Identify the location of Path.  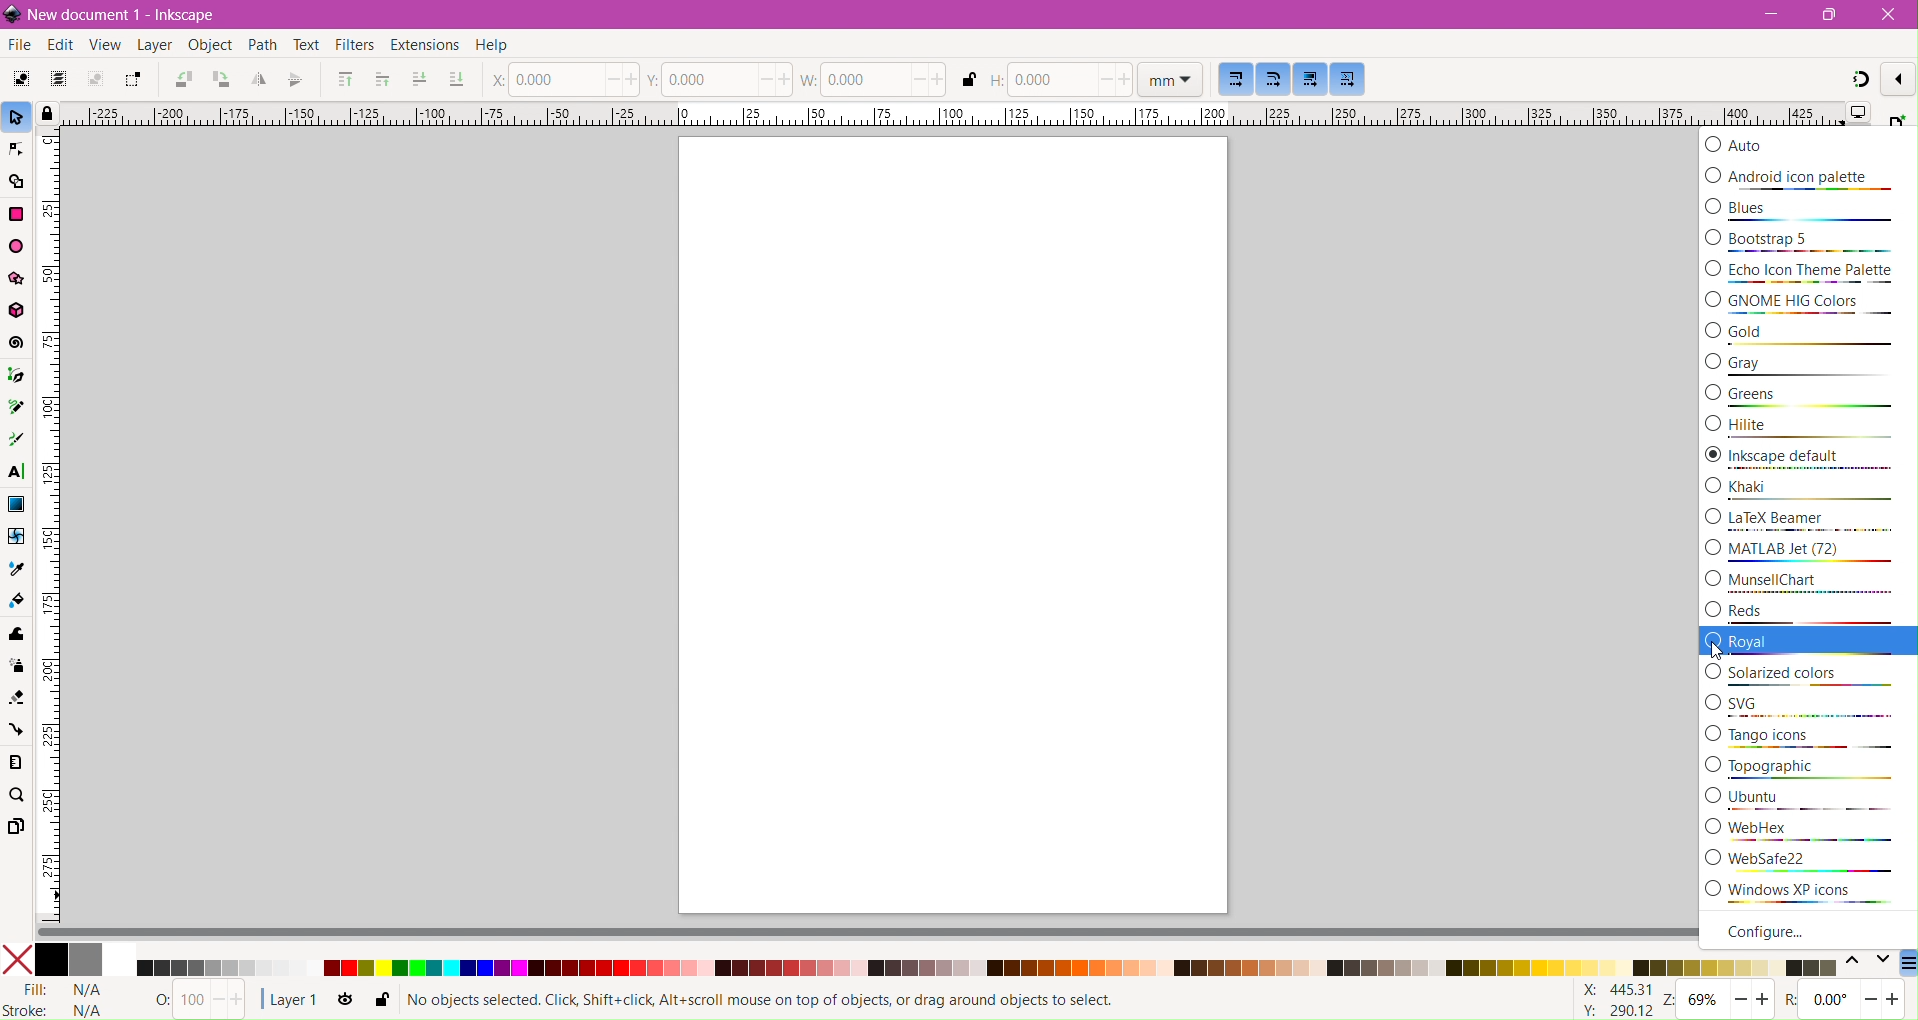
(260, 47).